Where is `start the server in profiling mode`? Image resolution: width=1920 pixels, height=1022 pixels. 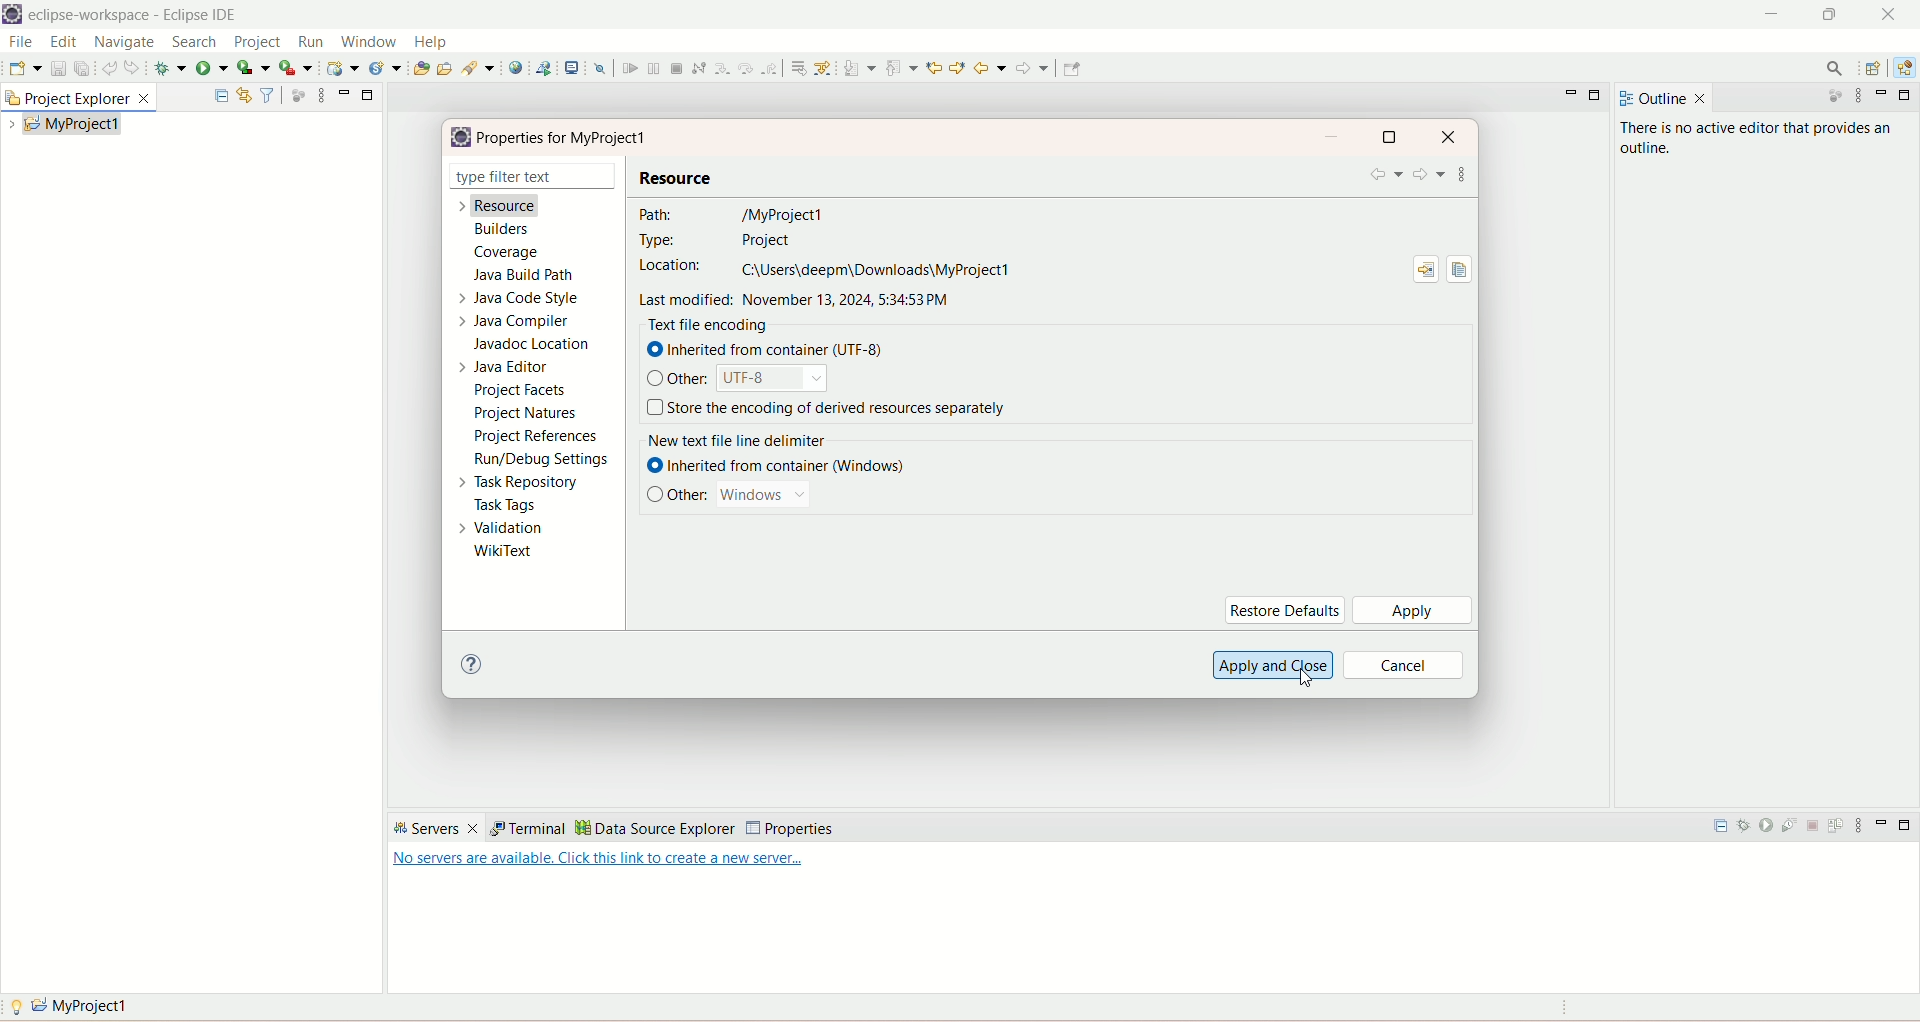
start the server in profiling mode is located at coordinates (1793, 829).